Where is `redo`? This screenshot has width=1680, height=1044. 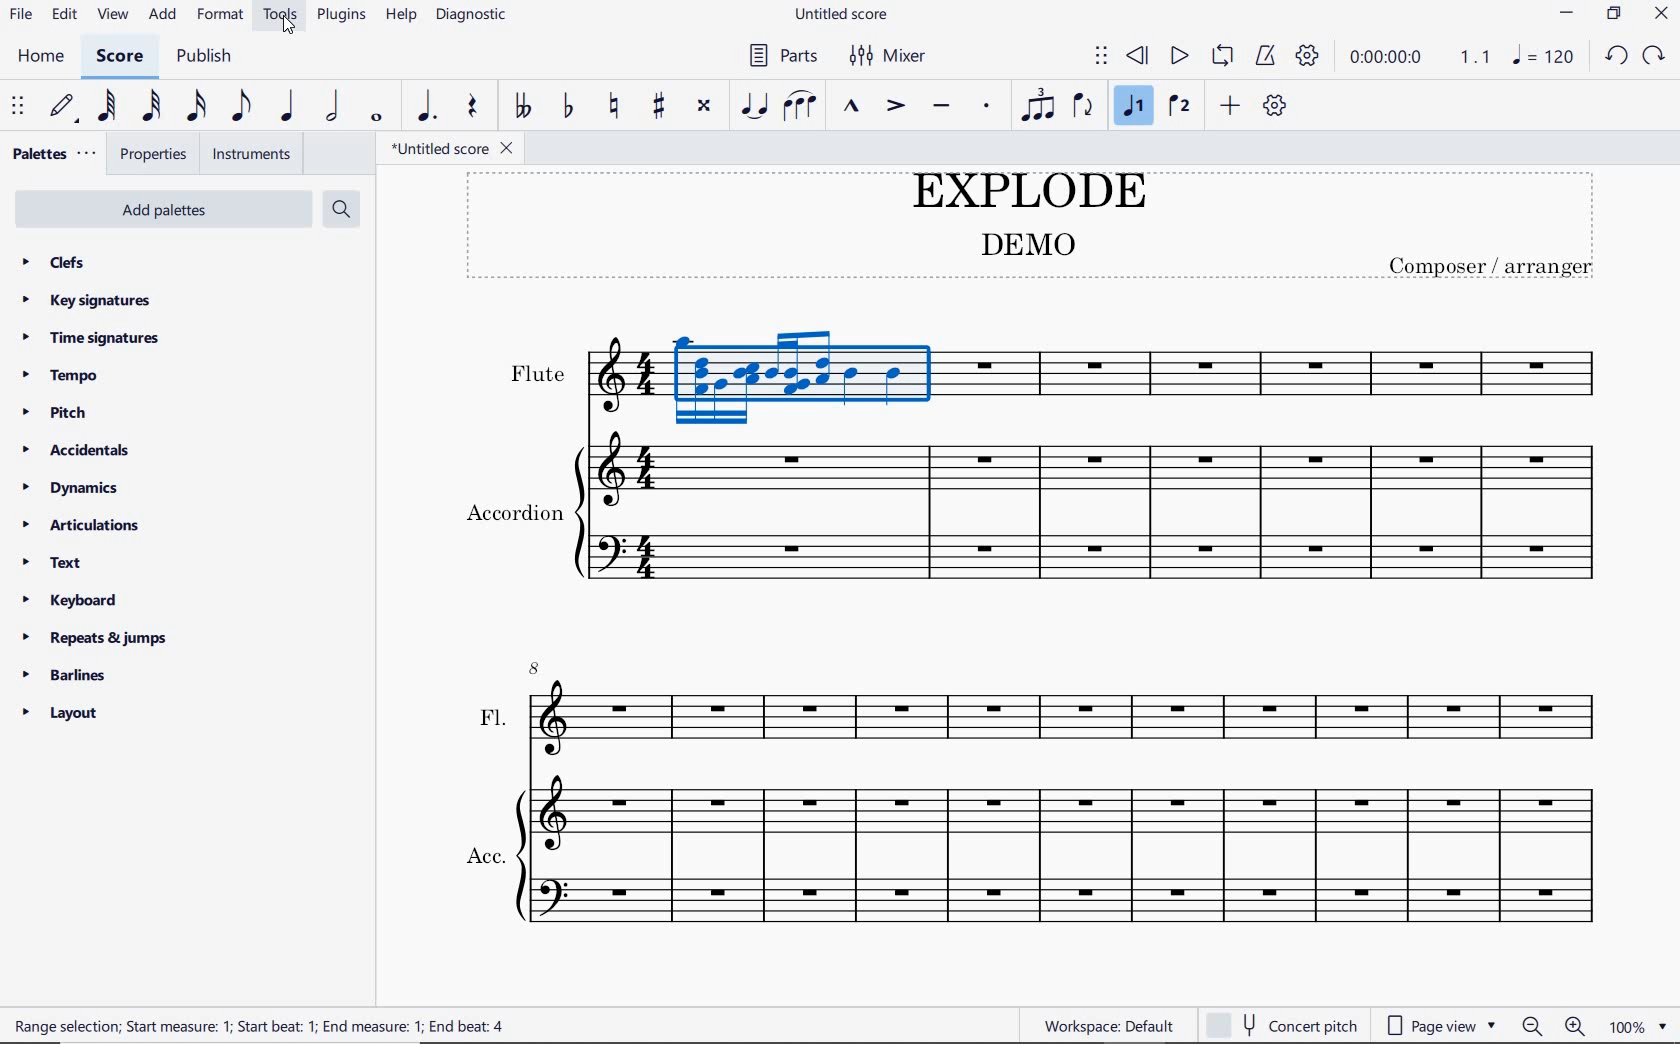
redo is located at coordinates (1613, 59).